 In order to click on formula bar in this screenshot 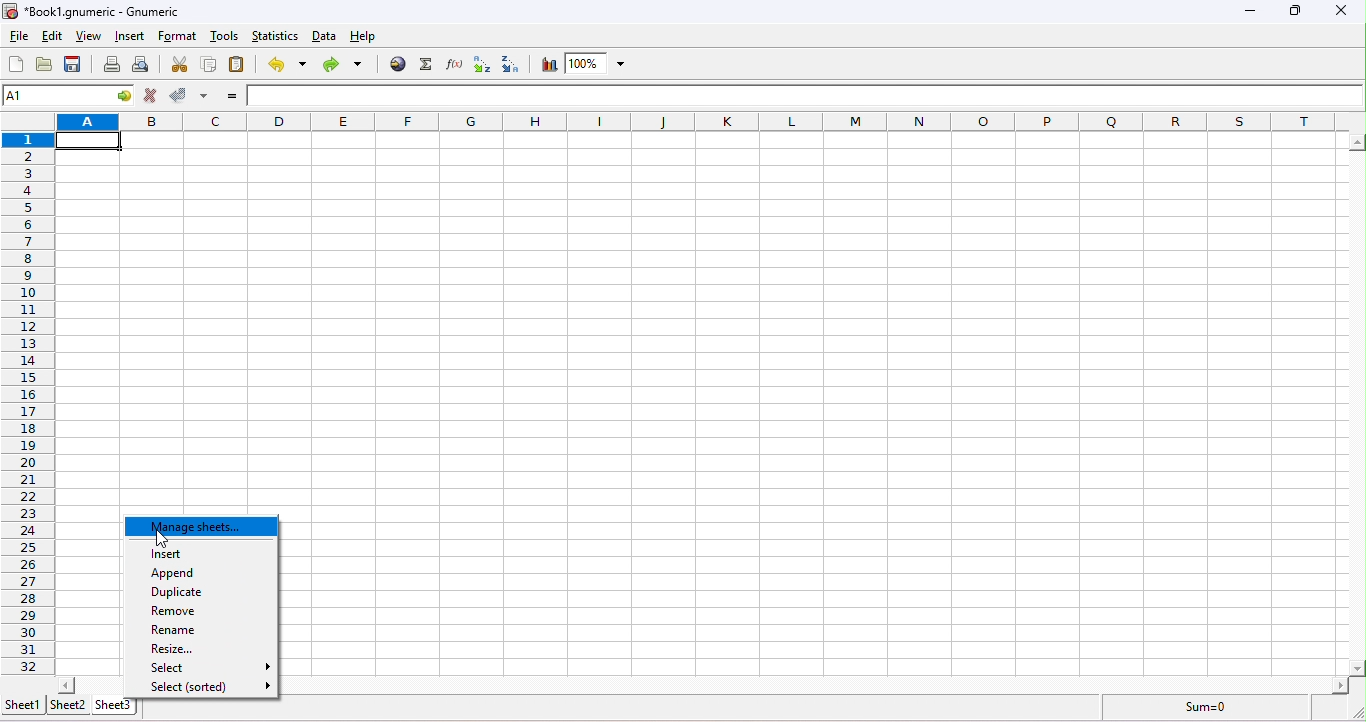, I will do `click(805, 95)`.